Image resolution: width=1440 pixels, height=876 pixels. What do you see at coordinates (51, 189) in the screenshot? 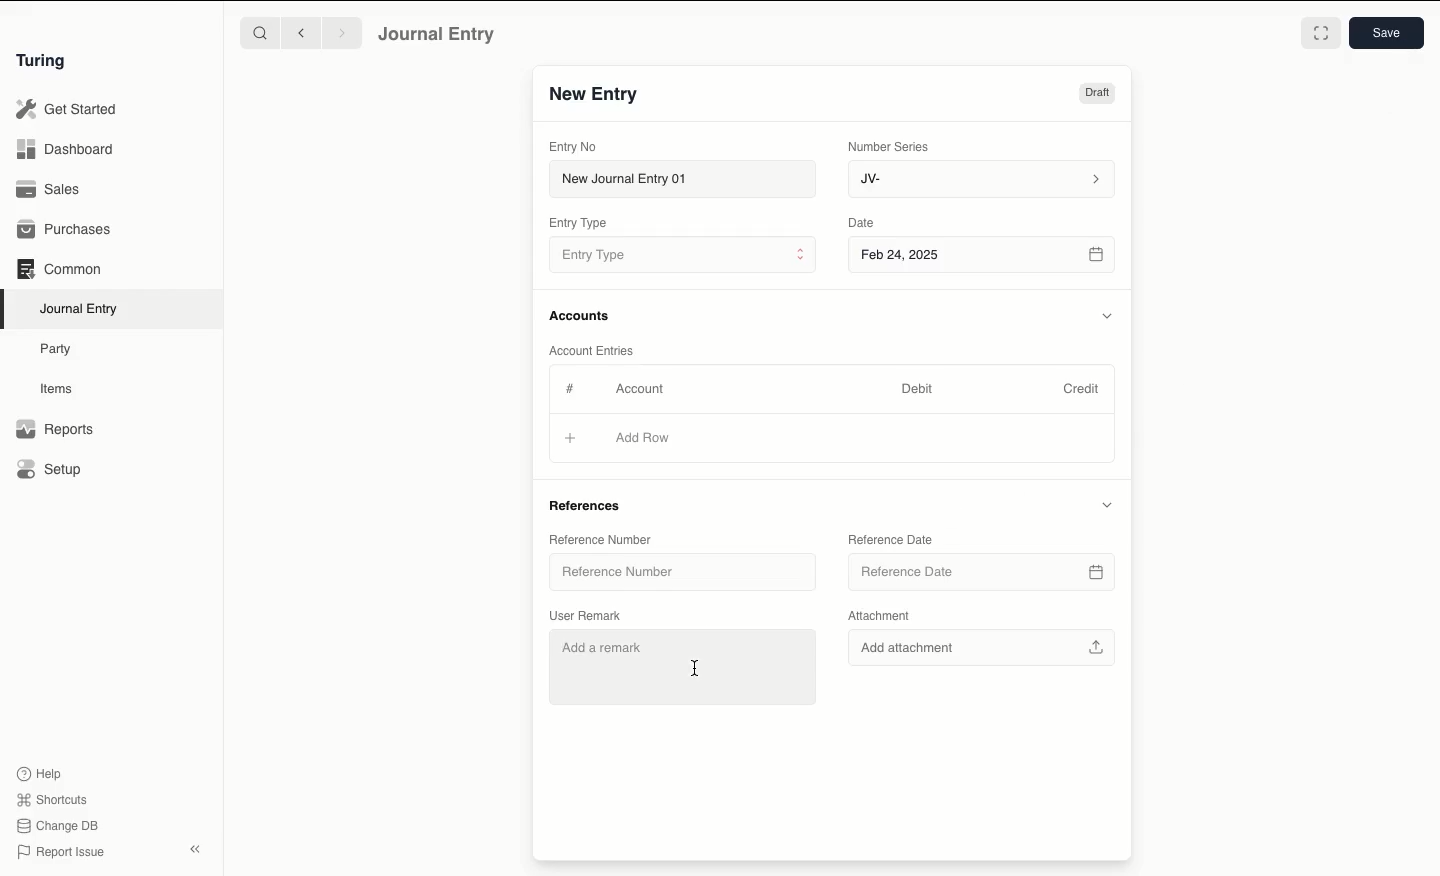
I see `Sales` at bounding box center [51, 189].